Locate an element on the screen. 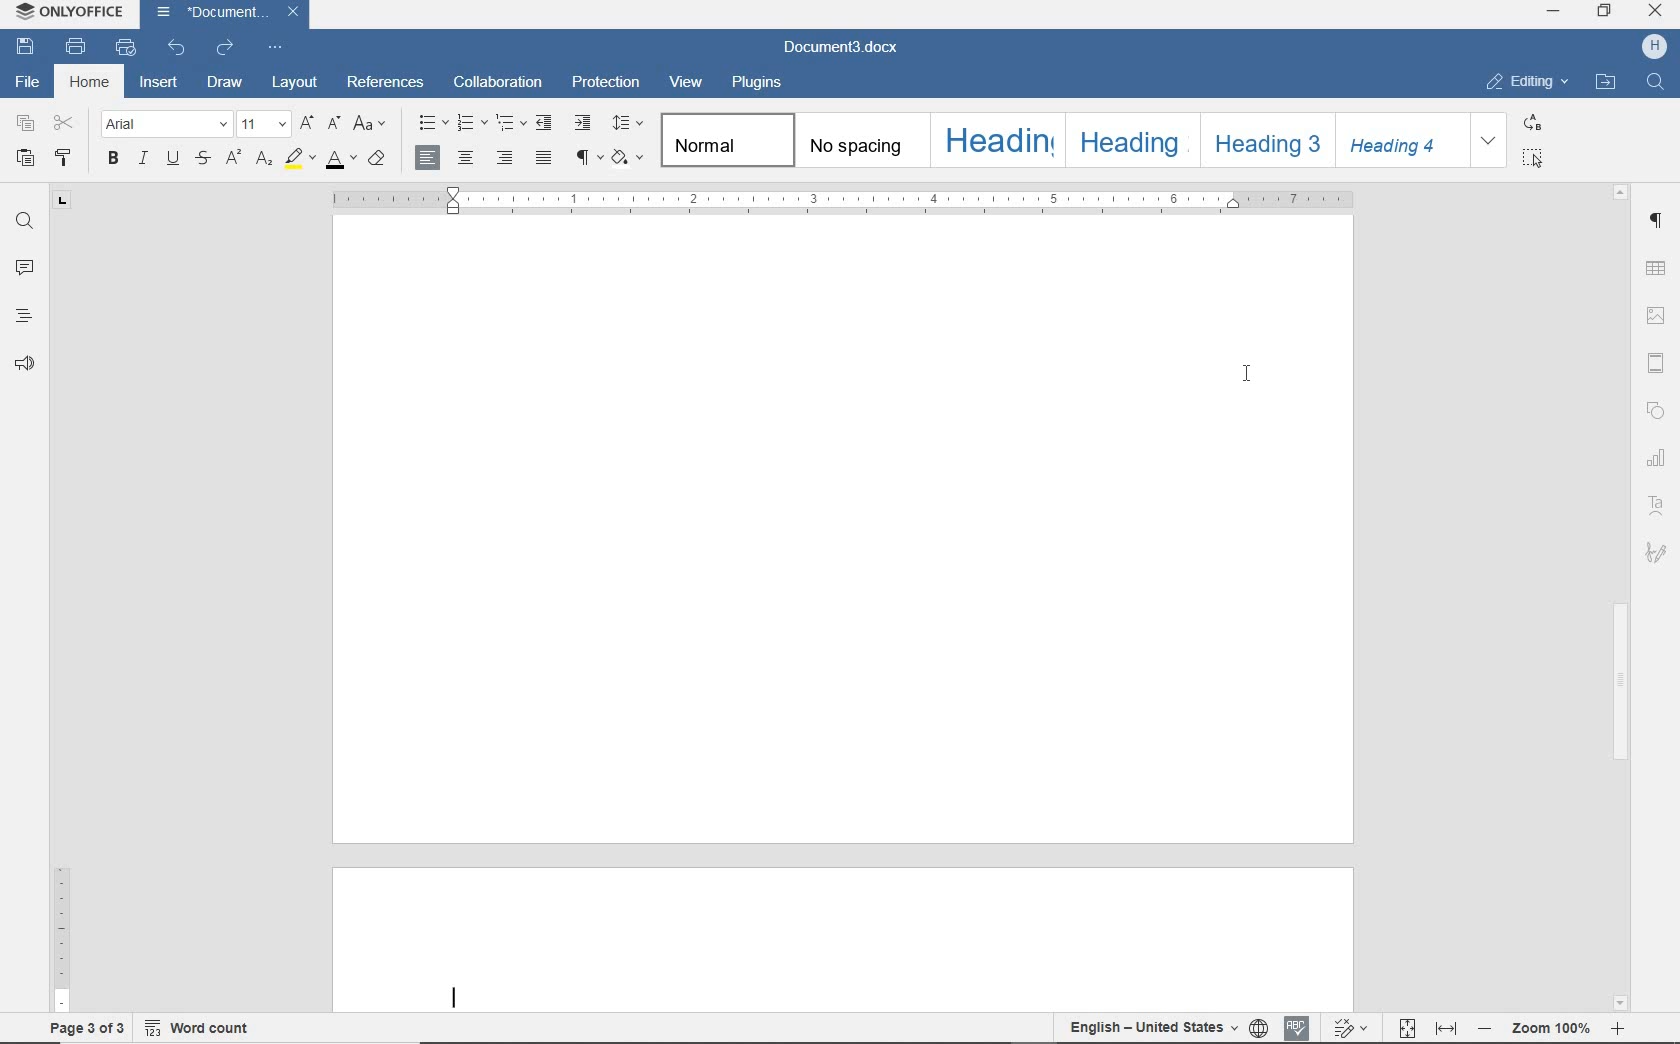  Word count is located at coordinates (207, 1025).